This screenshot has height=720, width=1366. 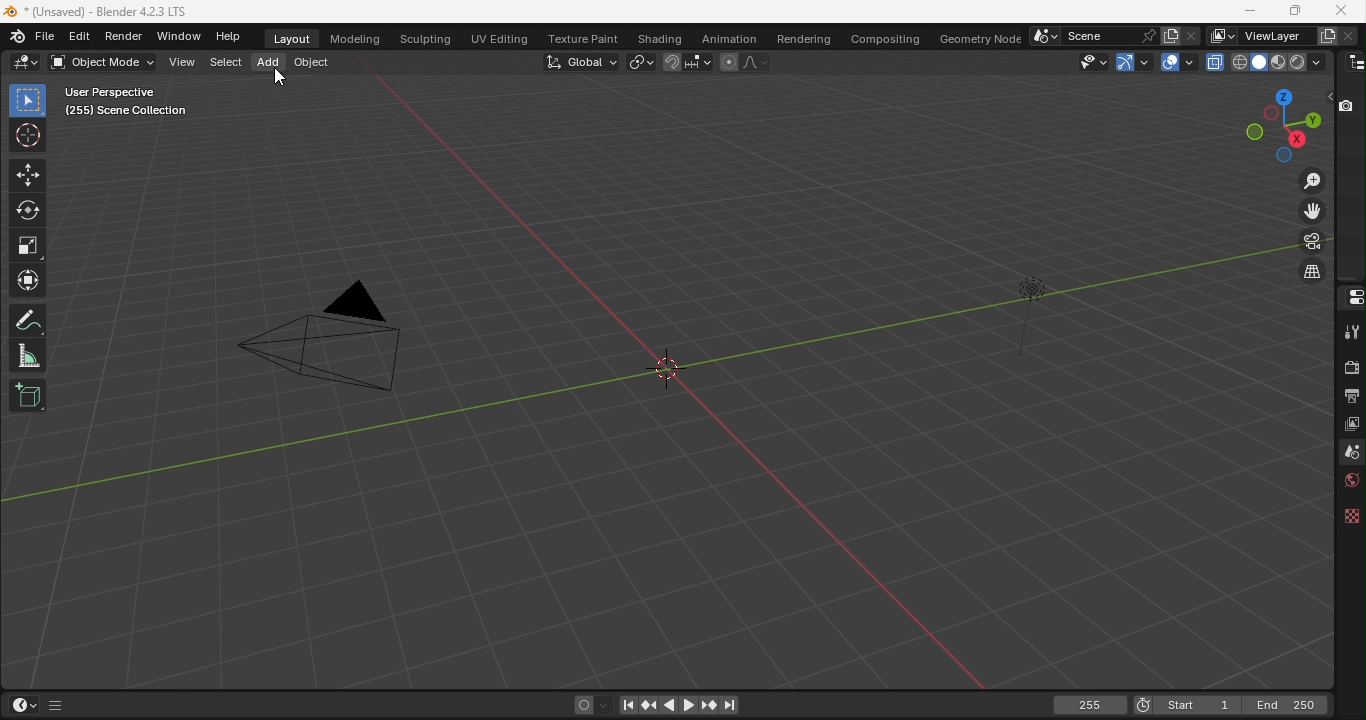 I want to click on Texture paint, so click(x=580, y=37).